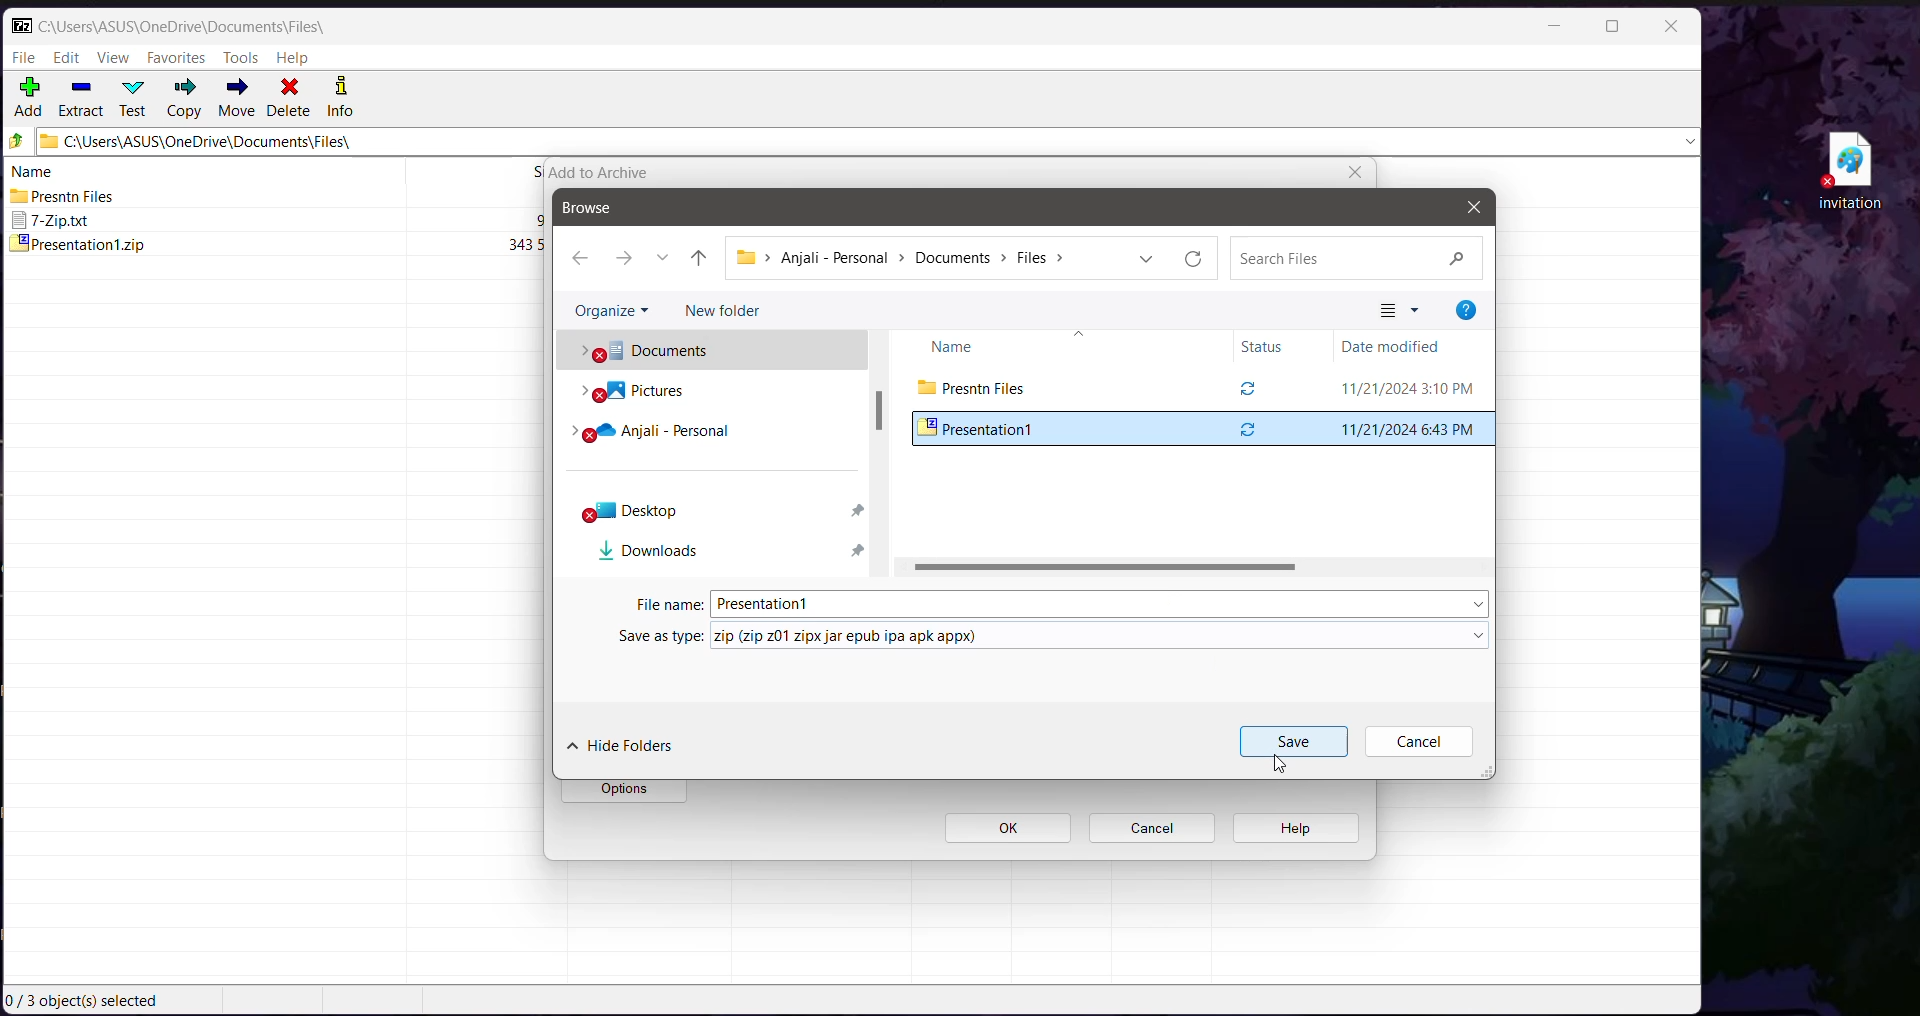 Image resolution: width=1920 pixels, height=1016 pixels. Describe the element at coordinates (339, 99) in the screenshot. I see `Info` at that location.